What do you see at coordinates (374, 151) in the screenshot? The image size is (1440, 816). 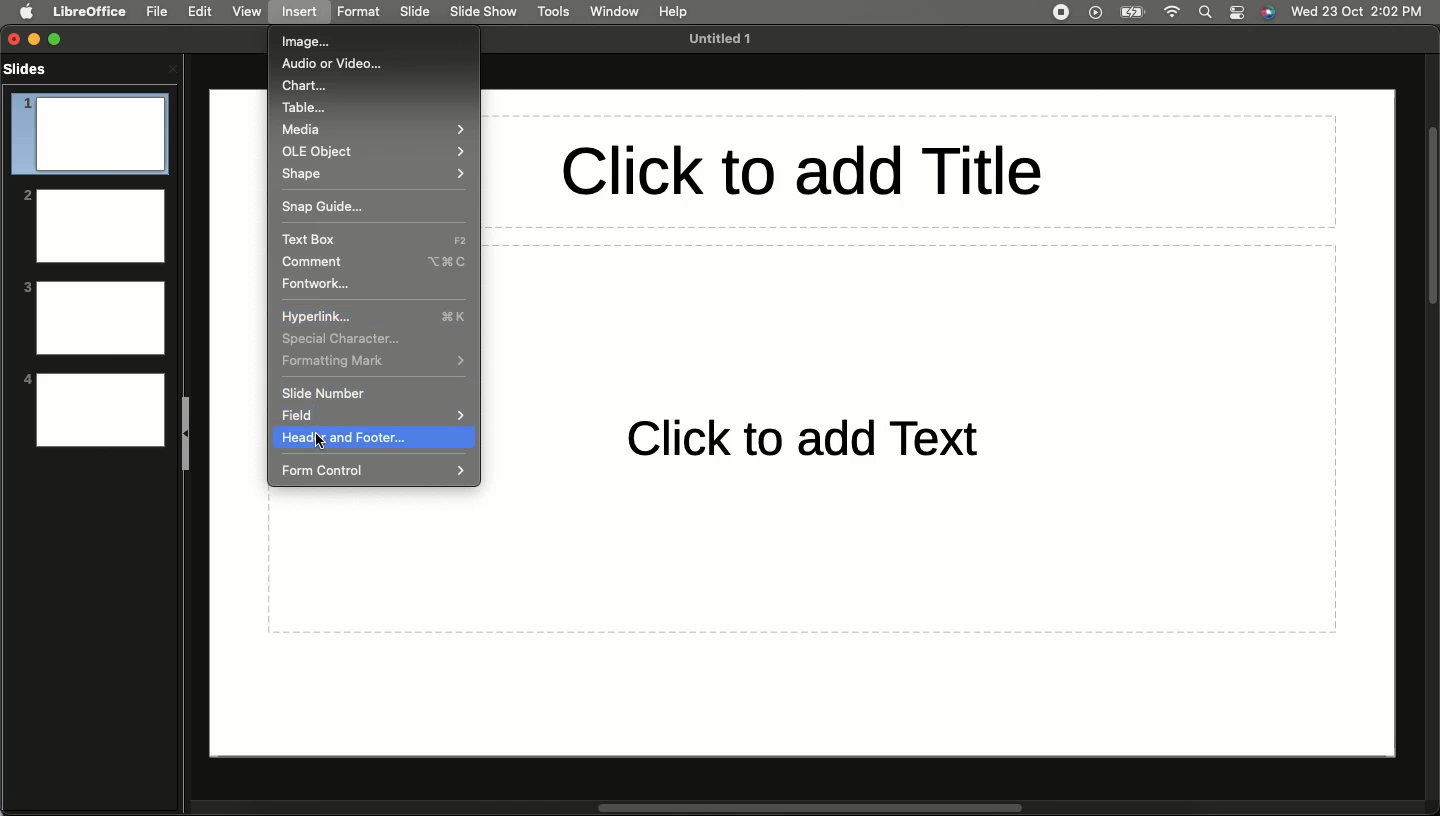 I see `OLE object` at bounding box center [374, 151].